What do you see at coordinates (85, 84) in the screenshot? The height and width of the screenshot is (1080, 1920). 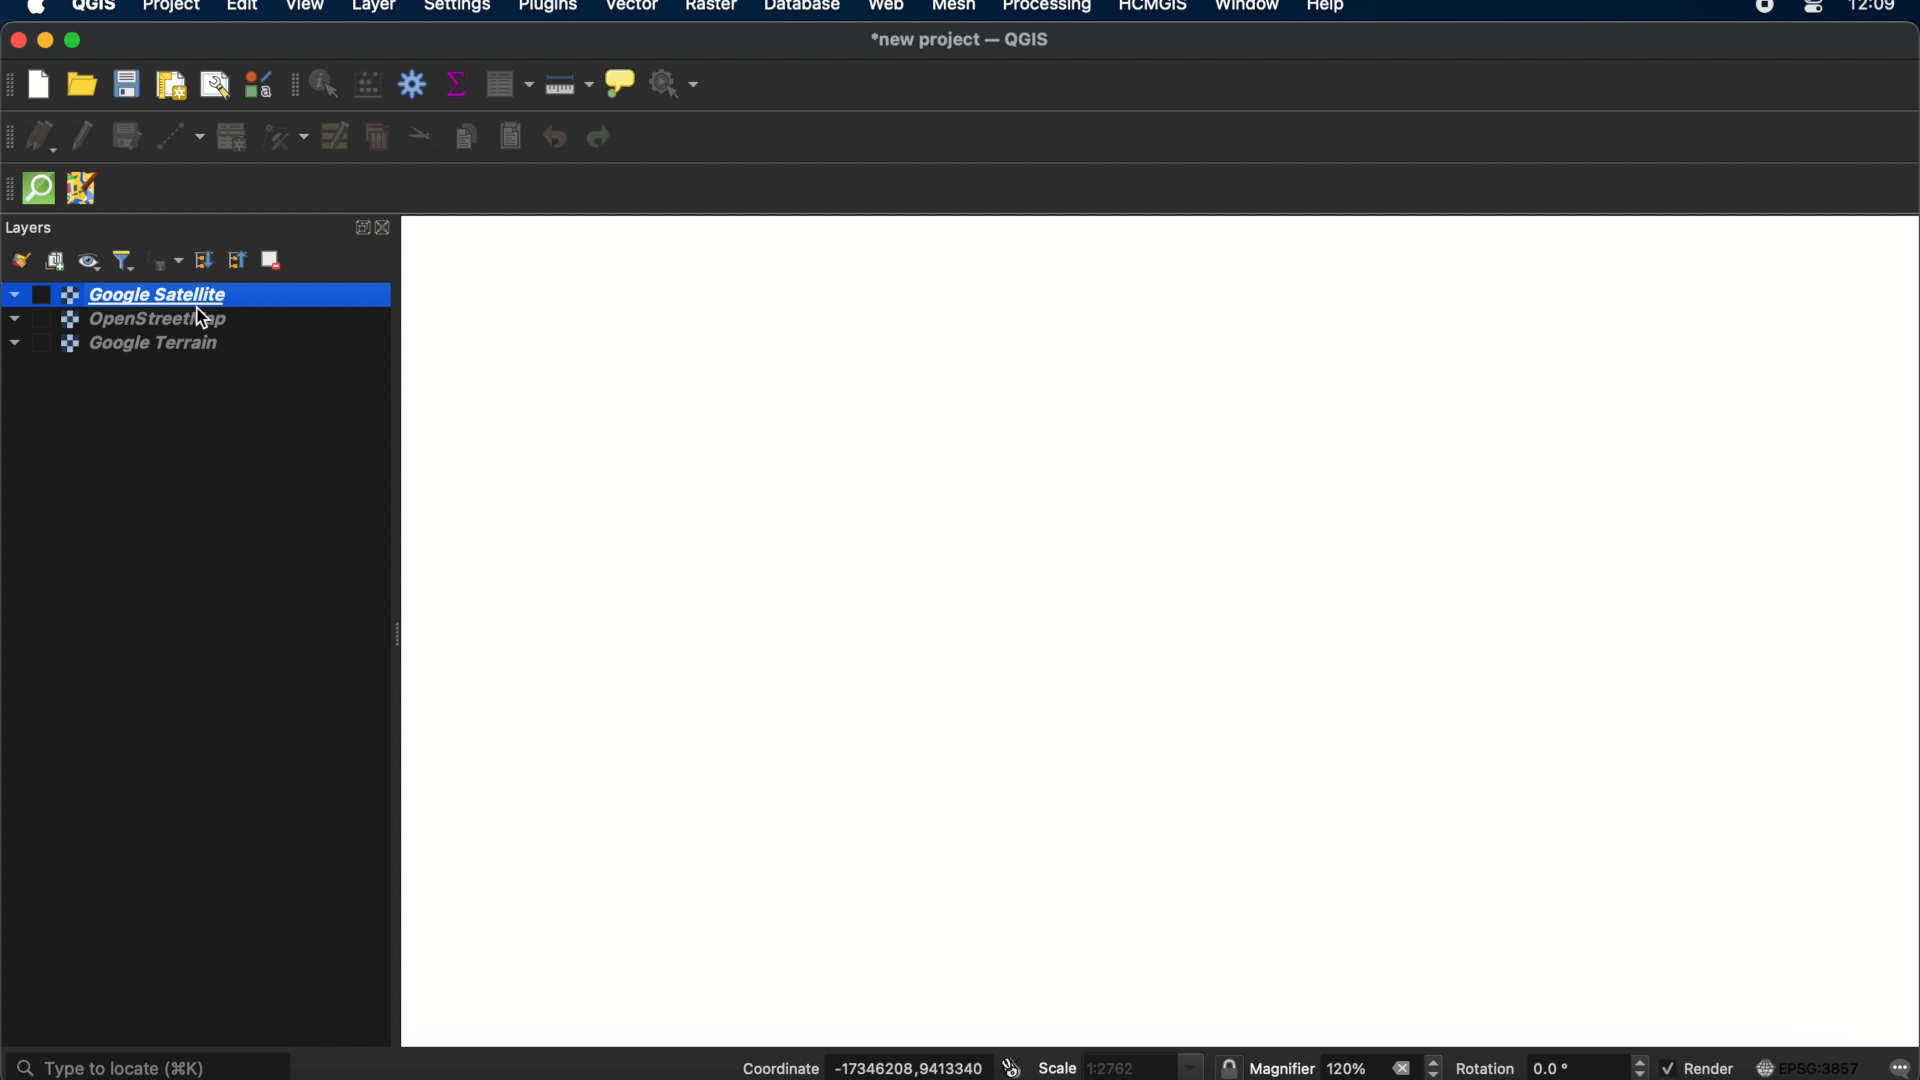 I see `open project` at bounding box center [85, 84].